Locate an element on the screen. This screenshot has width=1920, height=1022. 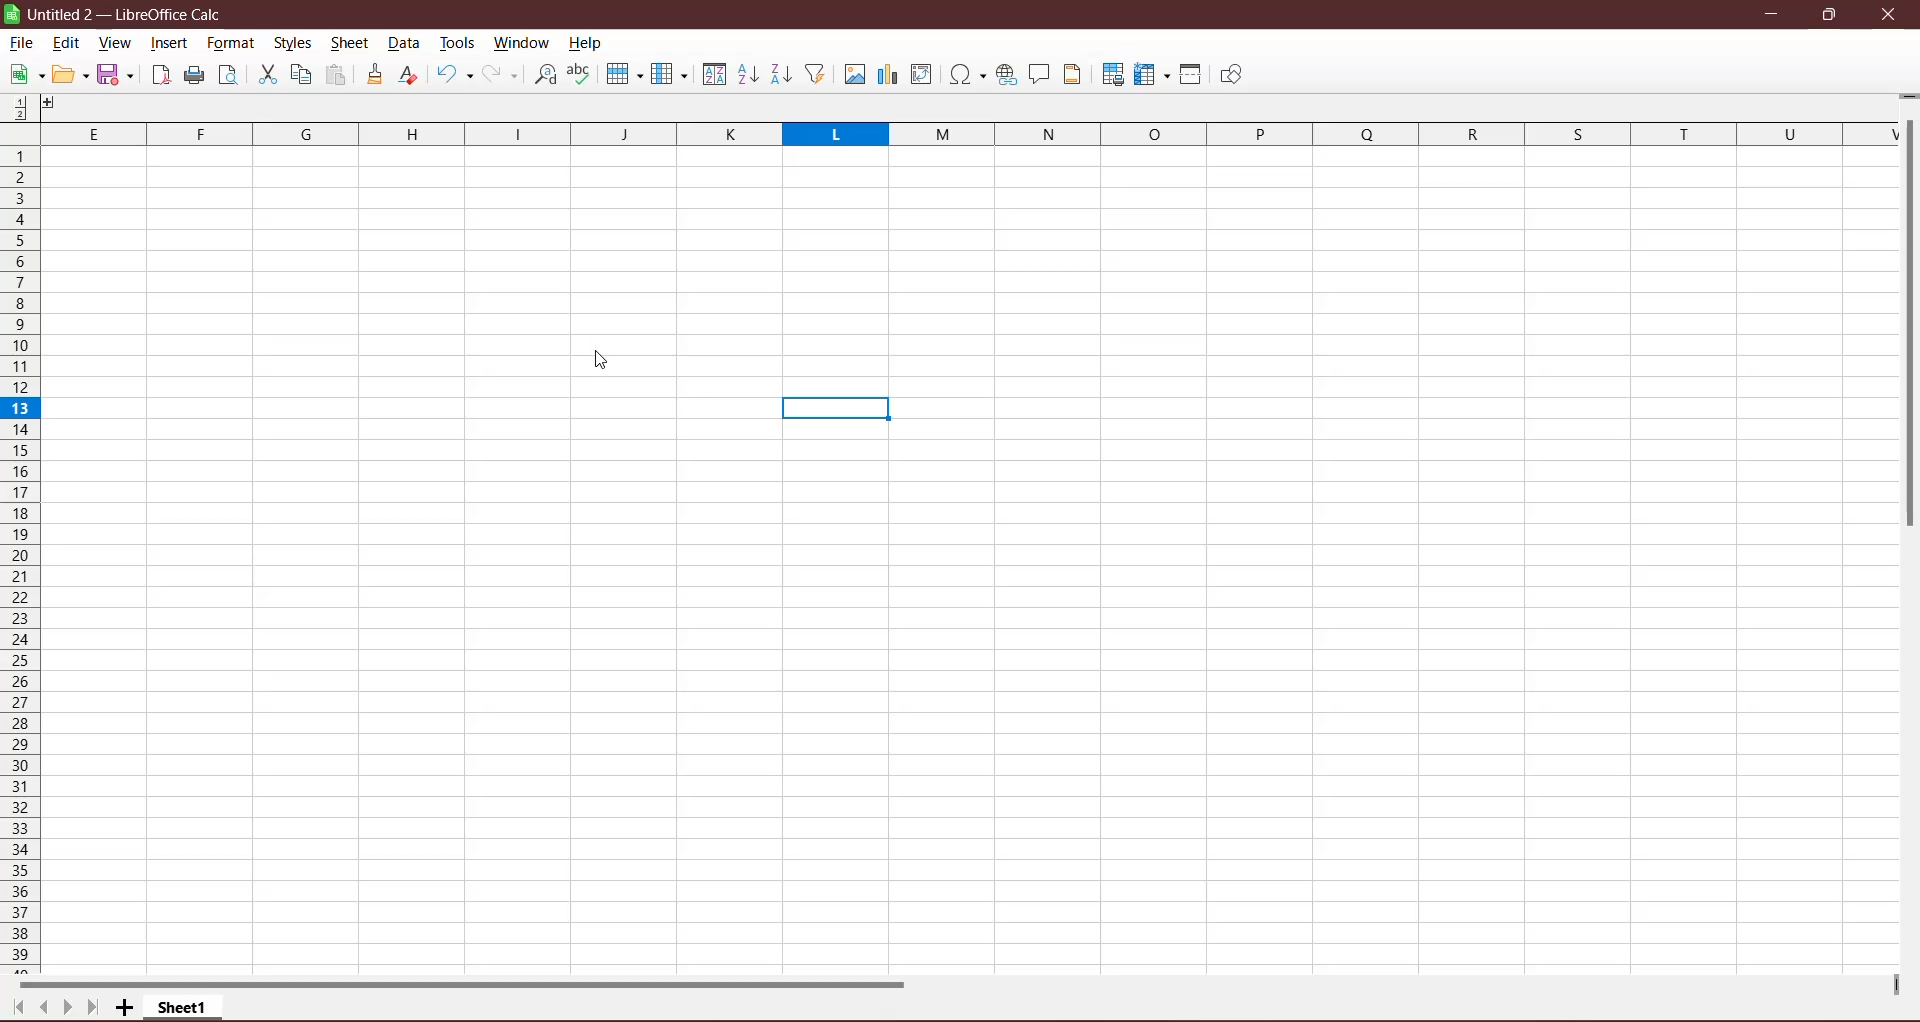
Copy is located at coordinates (301, 74).